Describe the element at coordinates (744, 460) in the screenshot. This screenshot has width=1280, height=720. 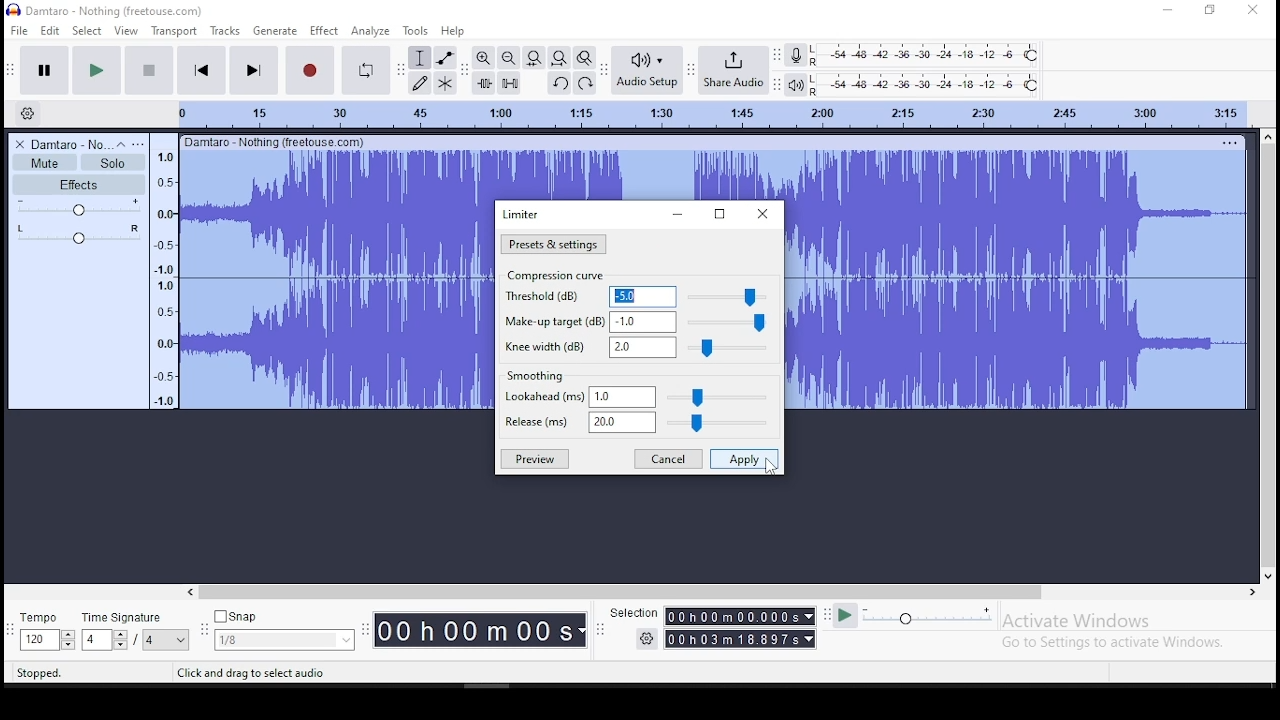
I see `apply` at that location.